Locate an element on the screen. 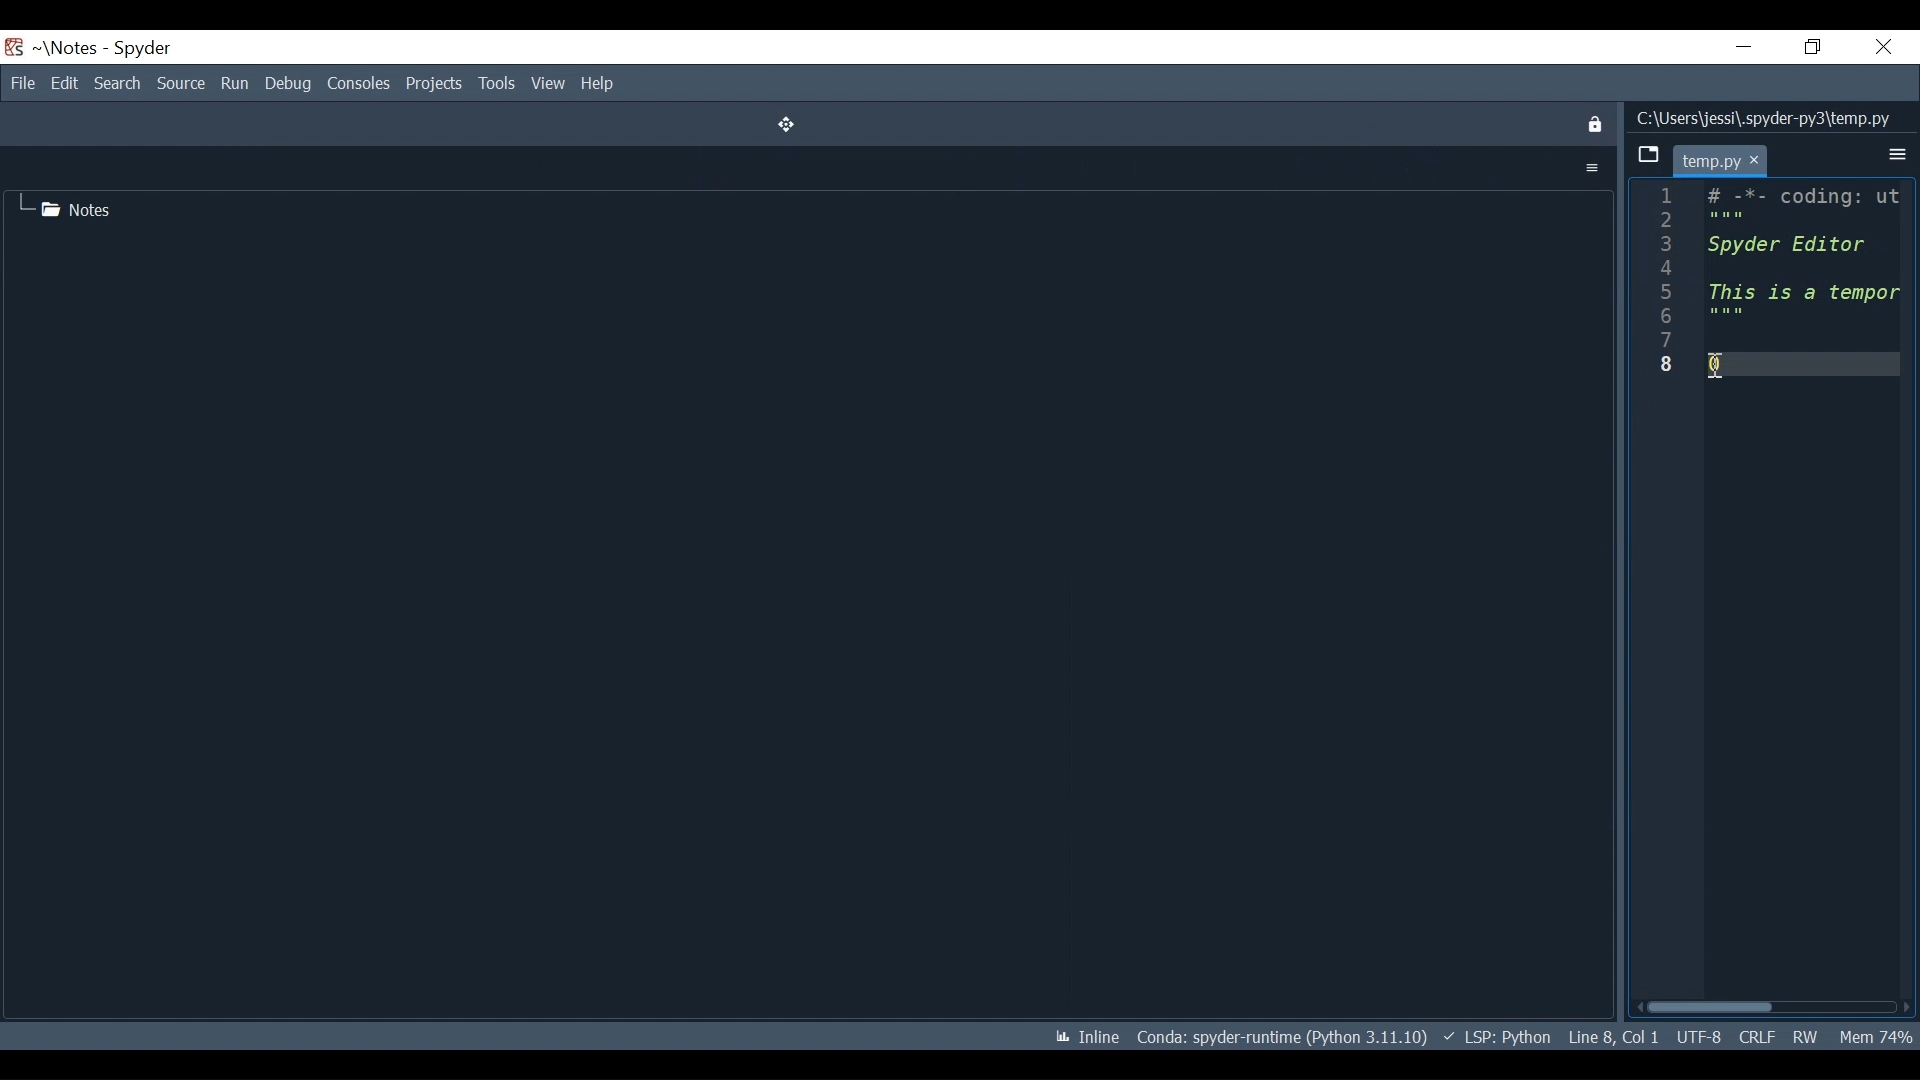 The image size is (1920, 1080). Search is located at coordinates (116, 83).